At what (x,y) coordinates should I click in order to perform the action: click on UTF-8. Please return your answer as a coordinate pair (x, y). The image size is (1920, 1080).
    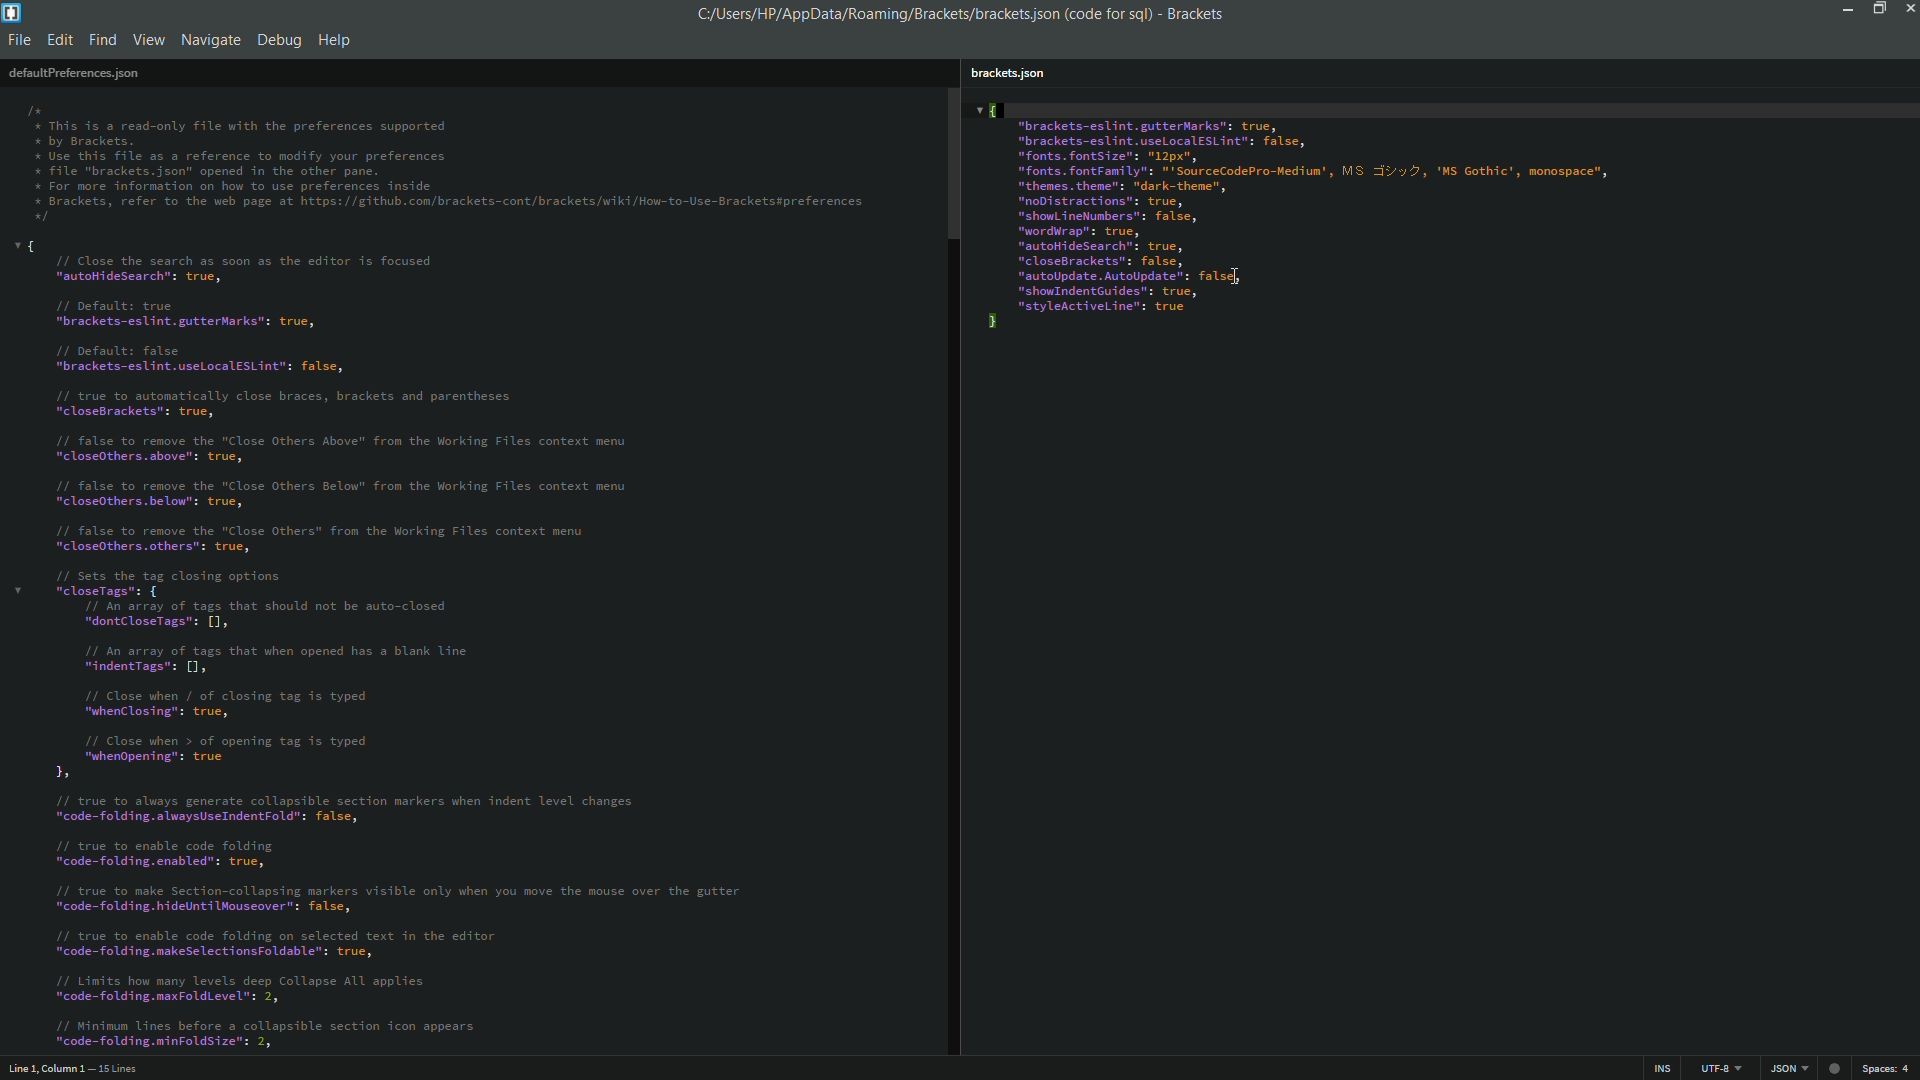
    Looking at the image, I should click on (1715, 1067).